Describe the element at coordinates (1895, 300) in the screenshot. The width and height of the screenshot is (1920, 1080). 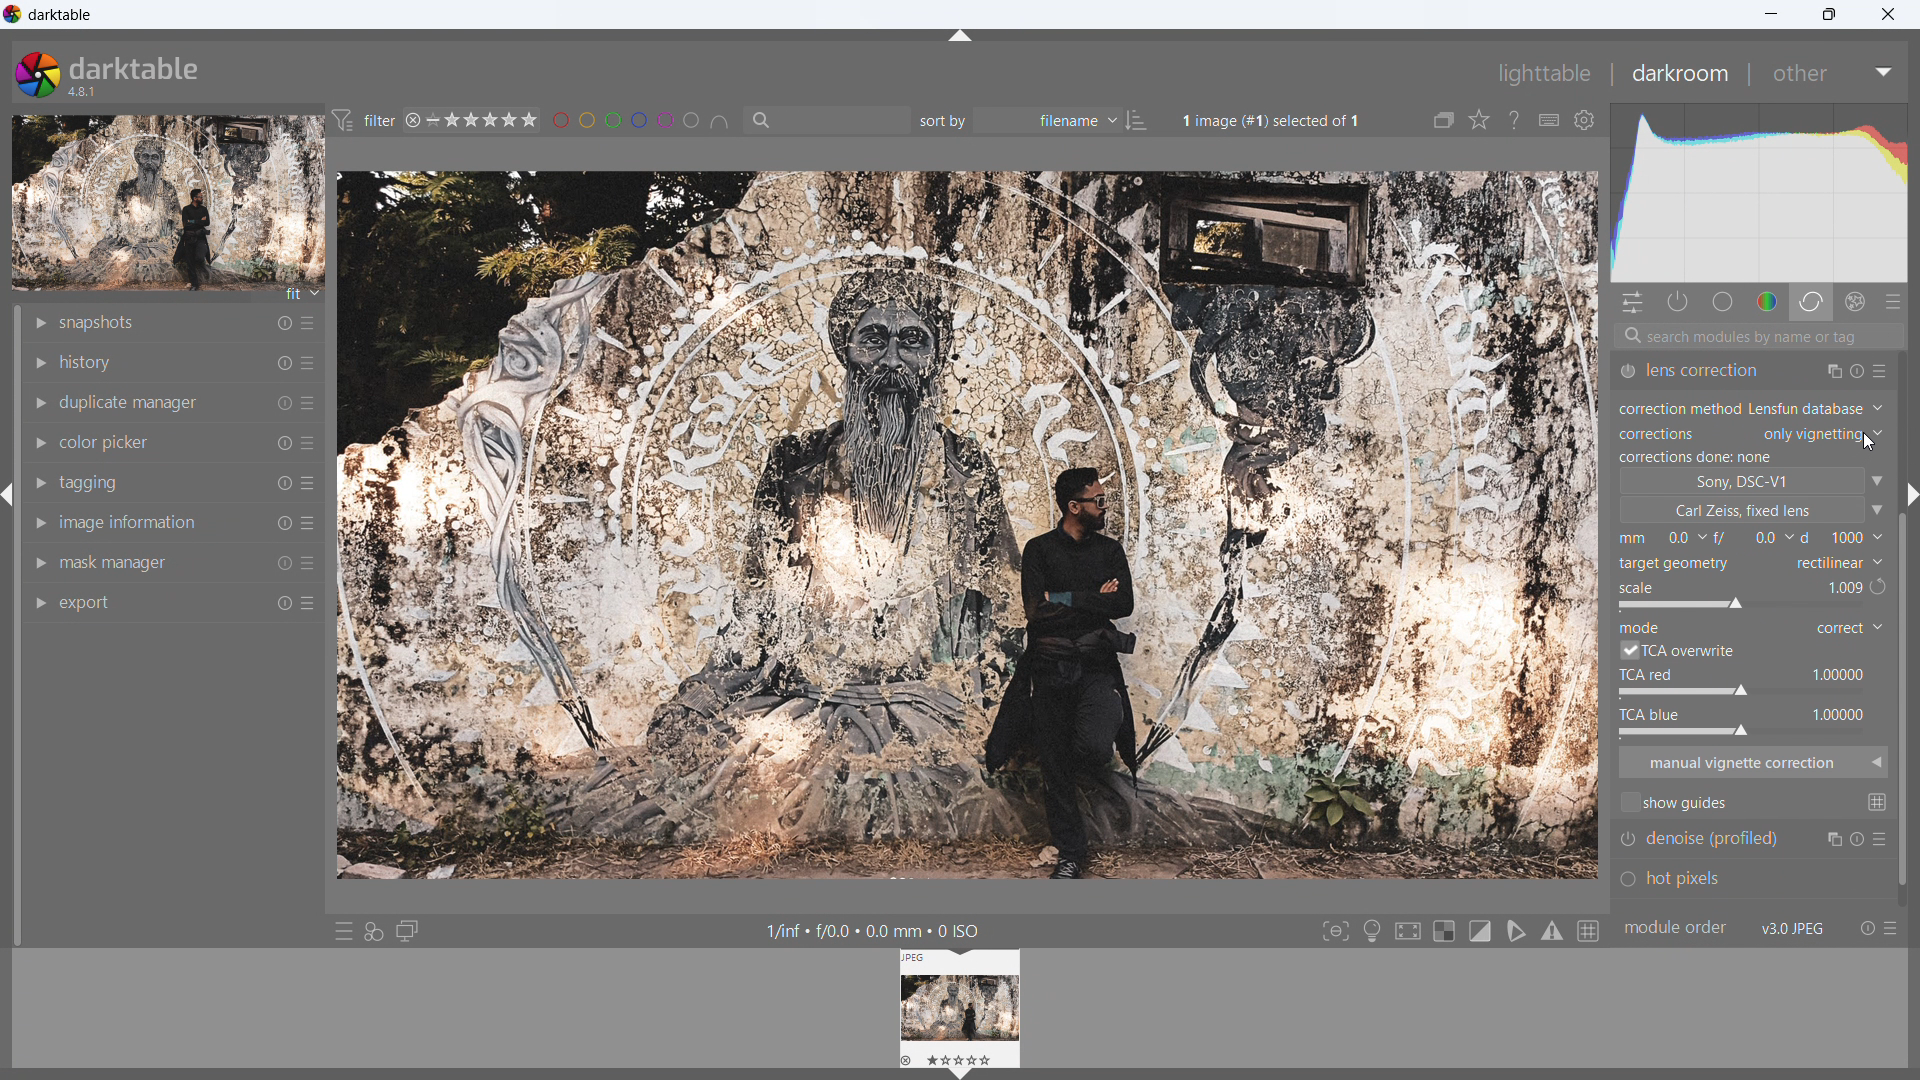
I see `presets` at that location.